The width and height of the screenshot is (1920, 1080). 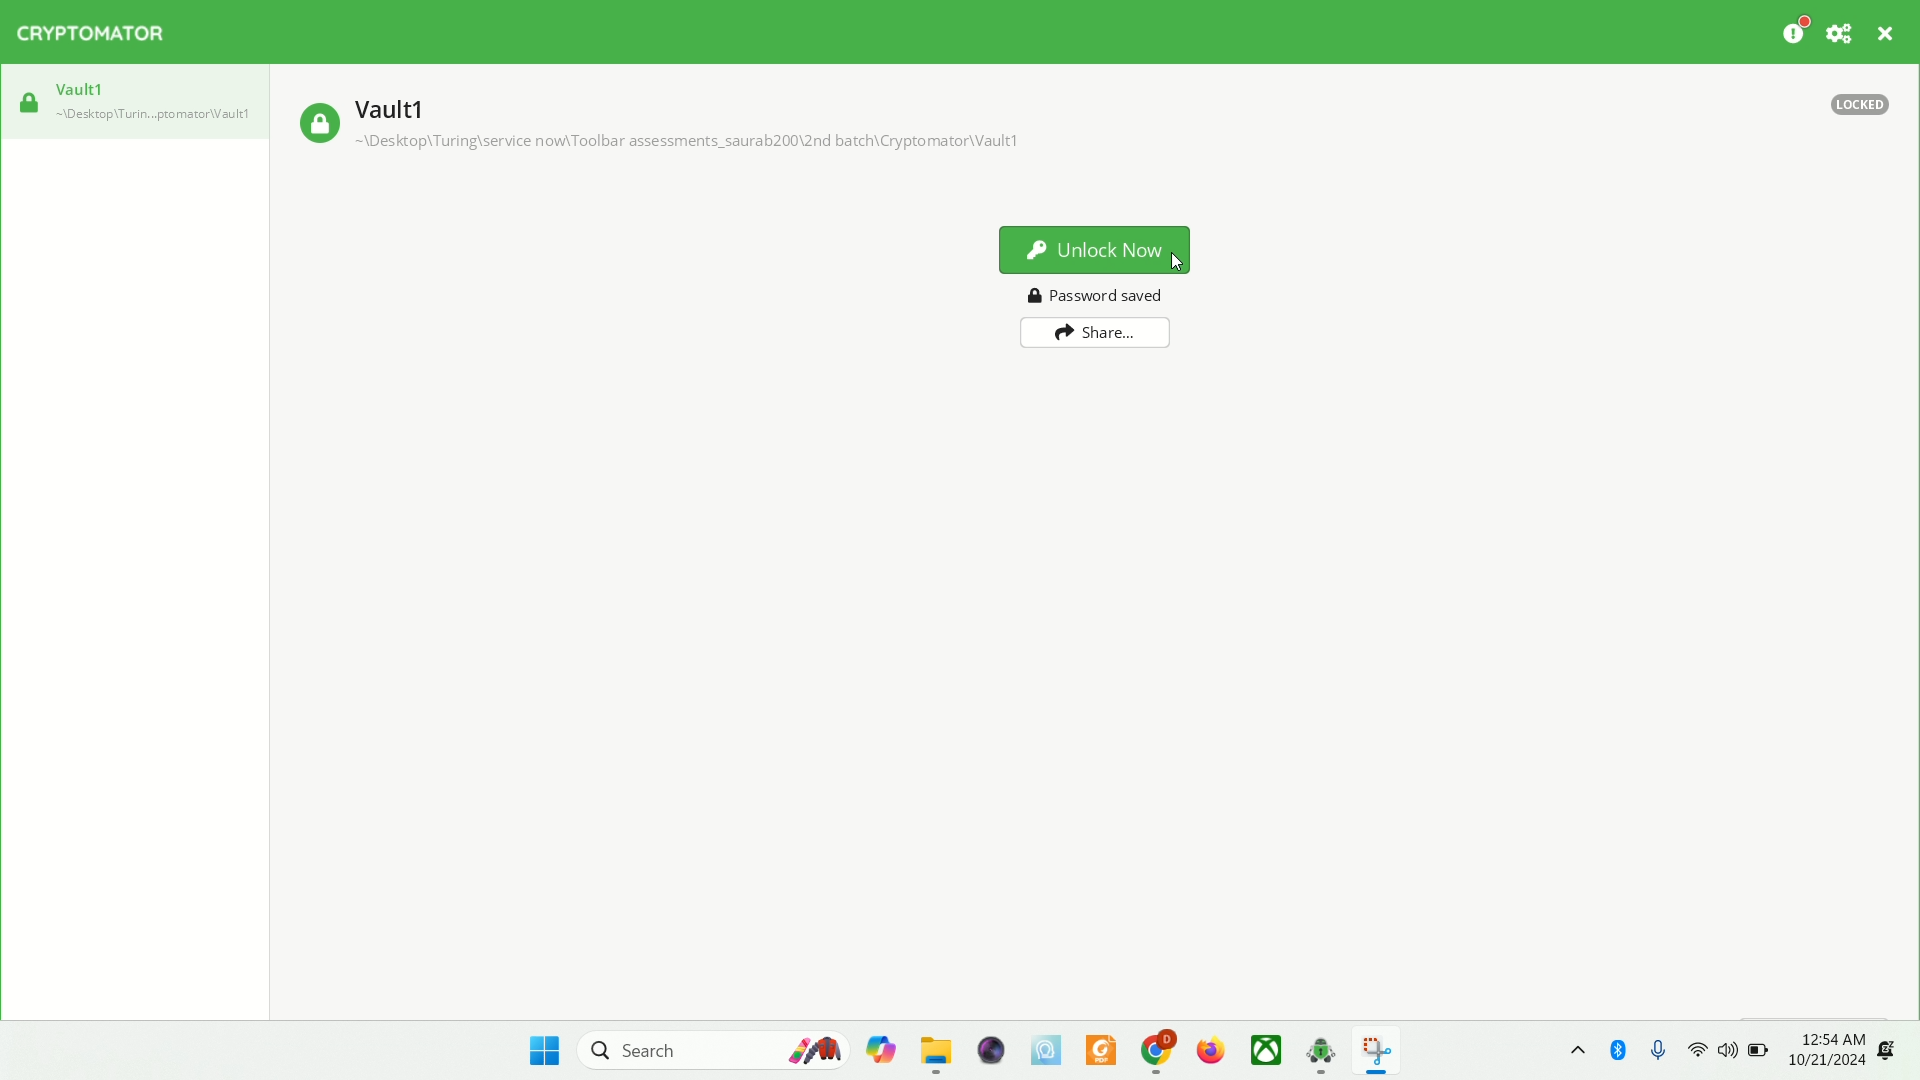 What do you see at coordinates (1843, 36) in the screenshot?
I see `Preferences` at bounding box center [1843, 36].